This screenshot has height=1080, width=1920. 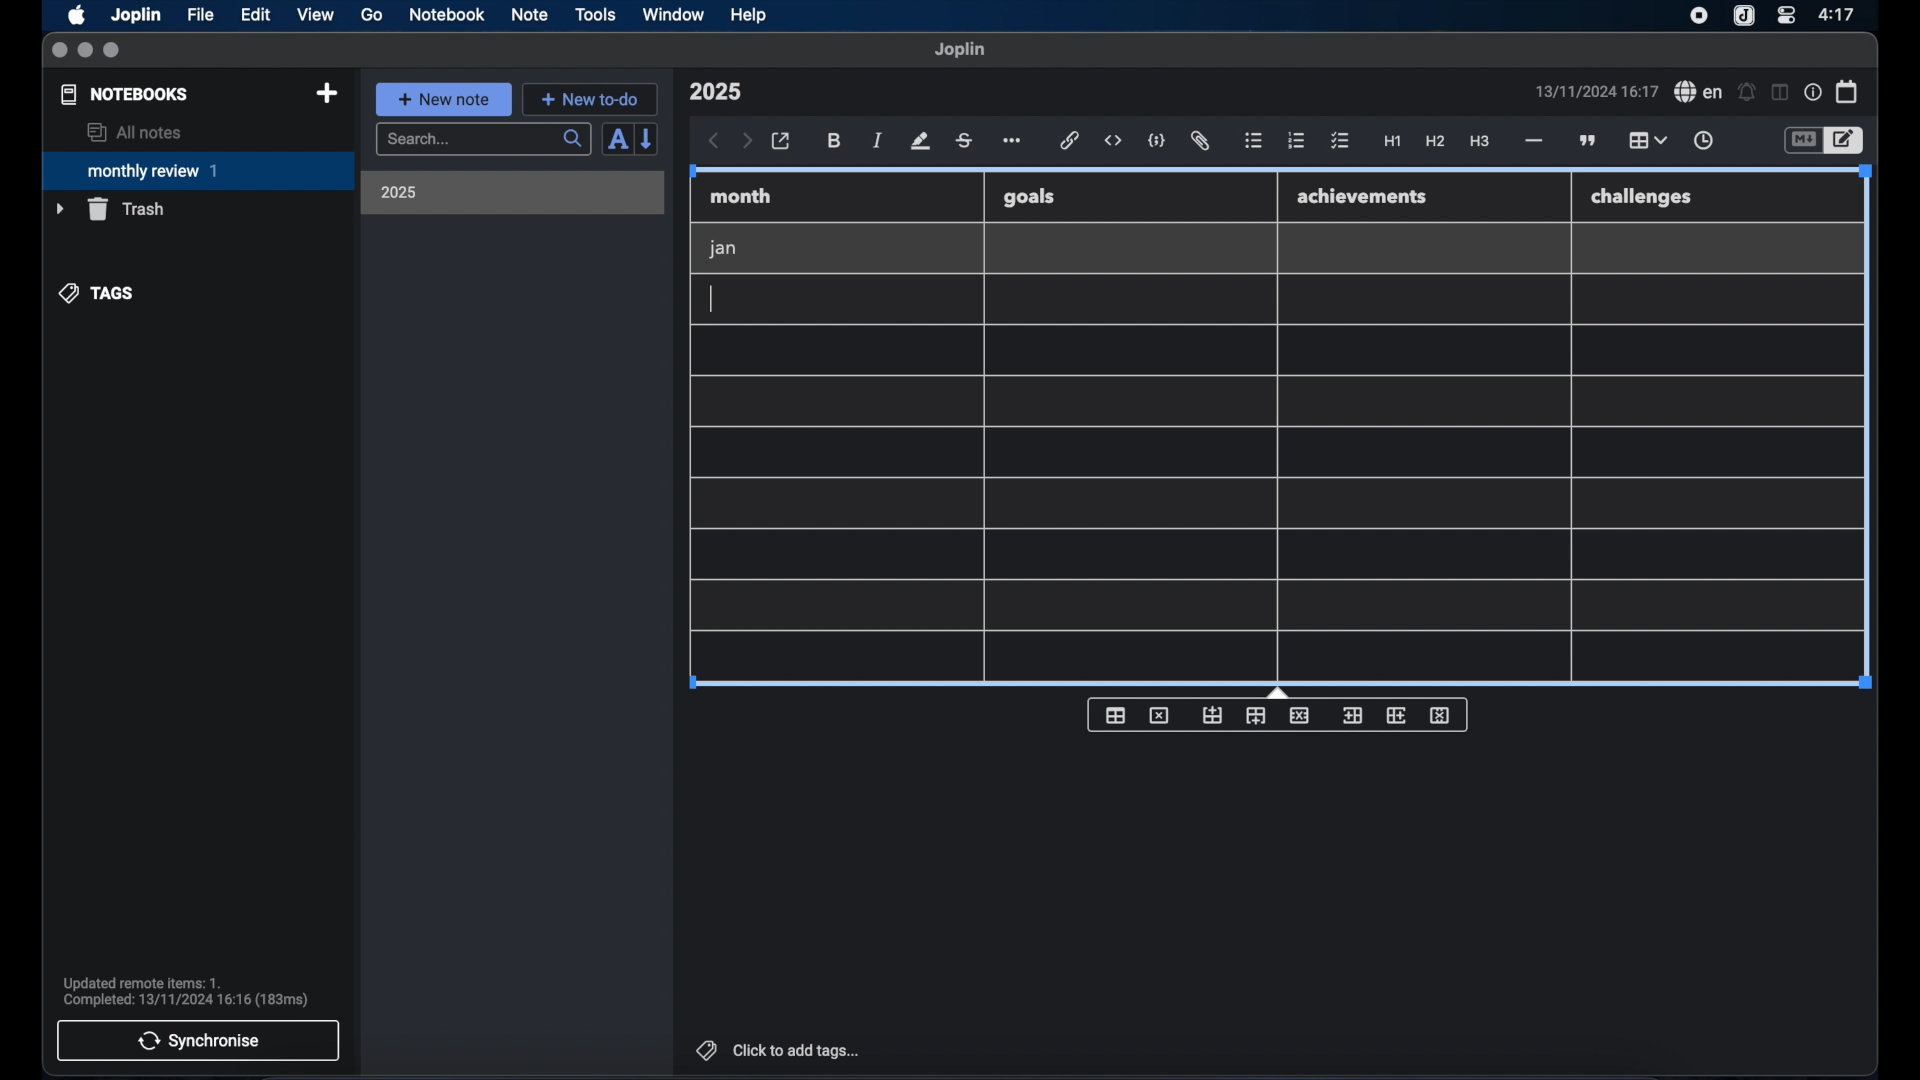 I want to click on strikethrough, so click(x=963, y=141).